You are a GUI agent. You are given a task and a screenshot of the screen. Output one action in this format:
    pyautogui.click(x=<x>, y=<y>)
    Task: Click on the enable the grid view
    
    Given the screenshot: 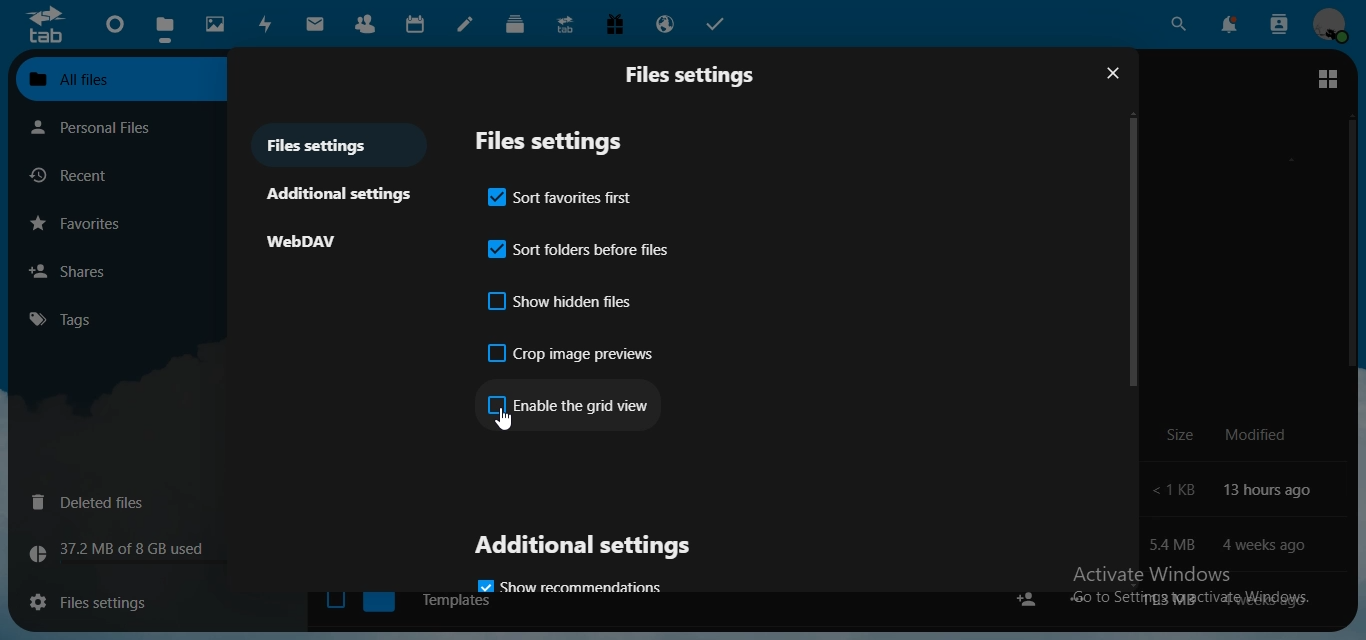 What is the action you would take?
    pyautogui.click(x=567, y=403)
    